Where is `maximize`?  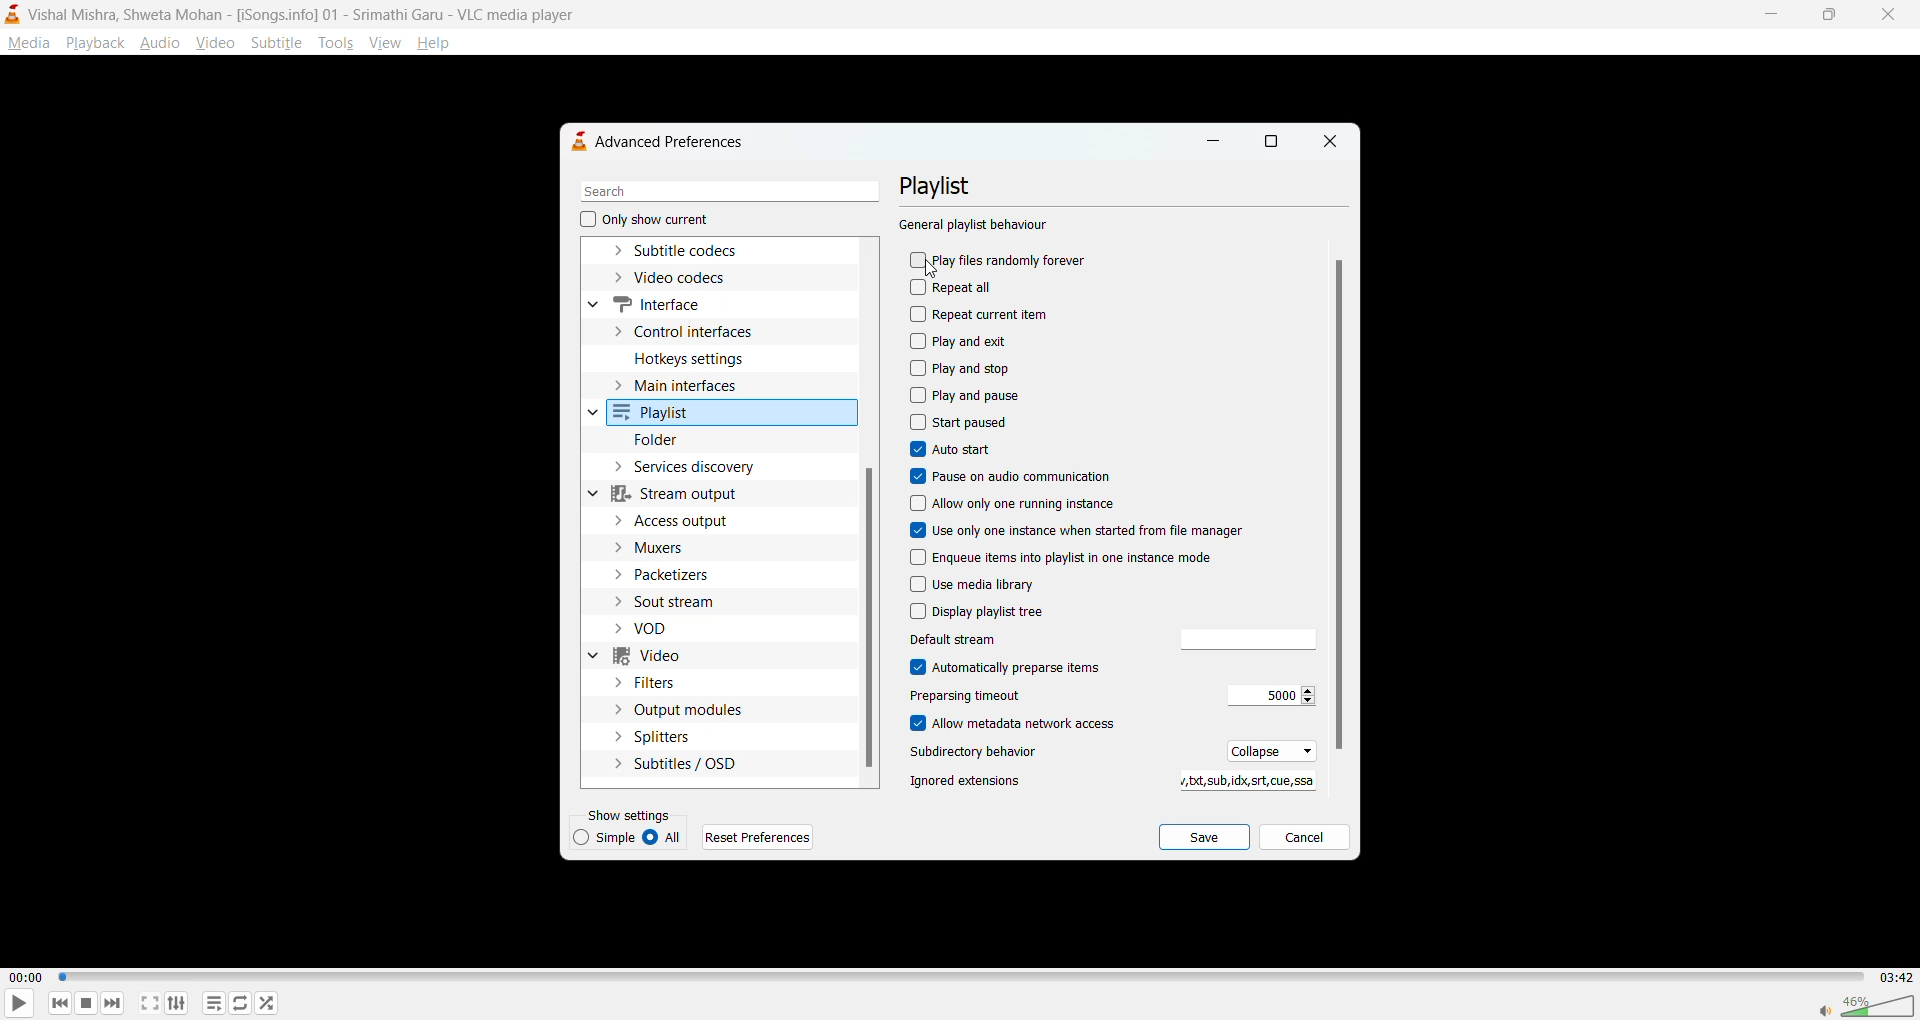
maximize is located at coordinates (1824, 17).